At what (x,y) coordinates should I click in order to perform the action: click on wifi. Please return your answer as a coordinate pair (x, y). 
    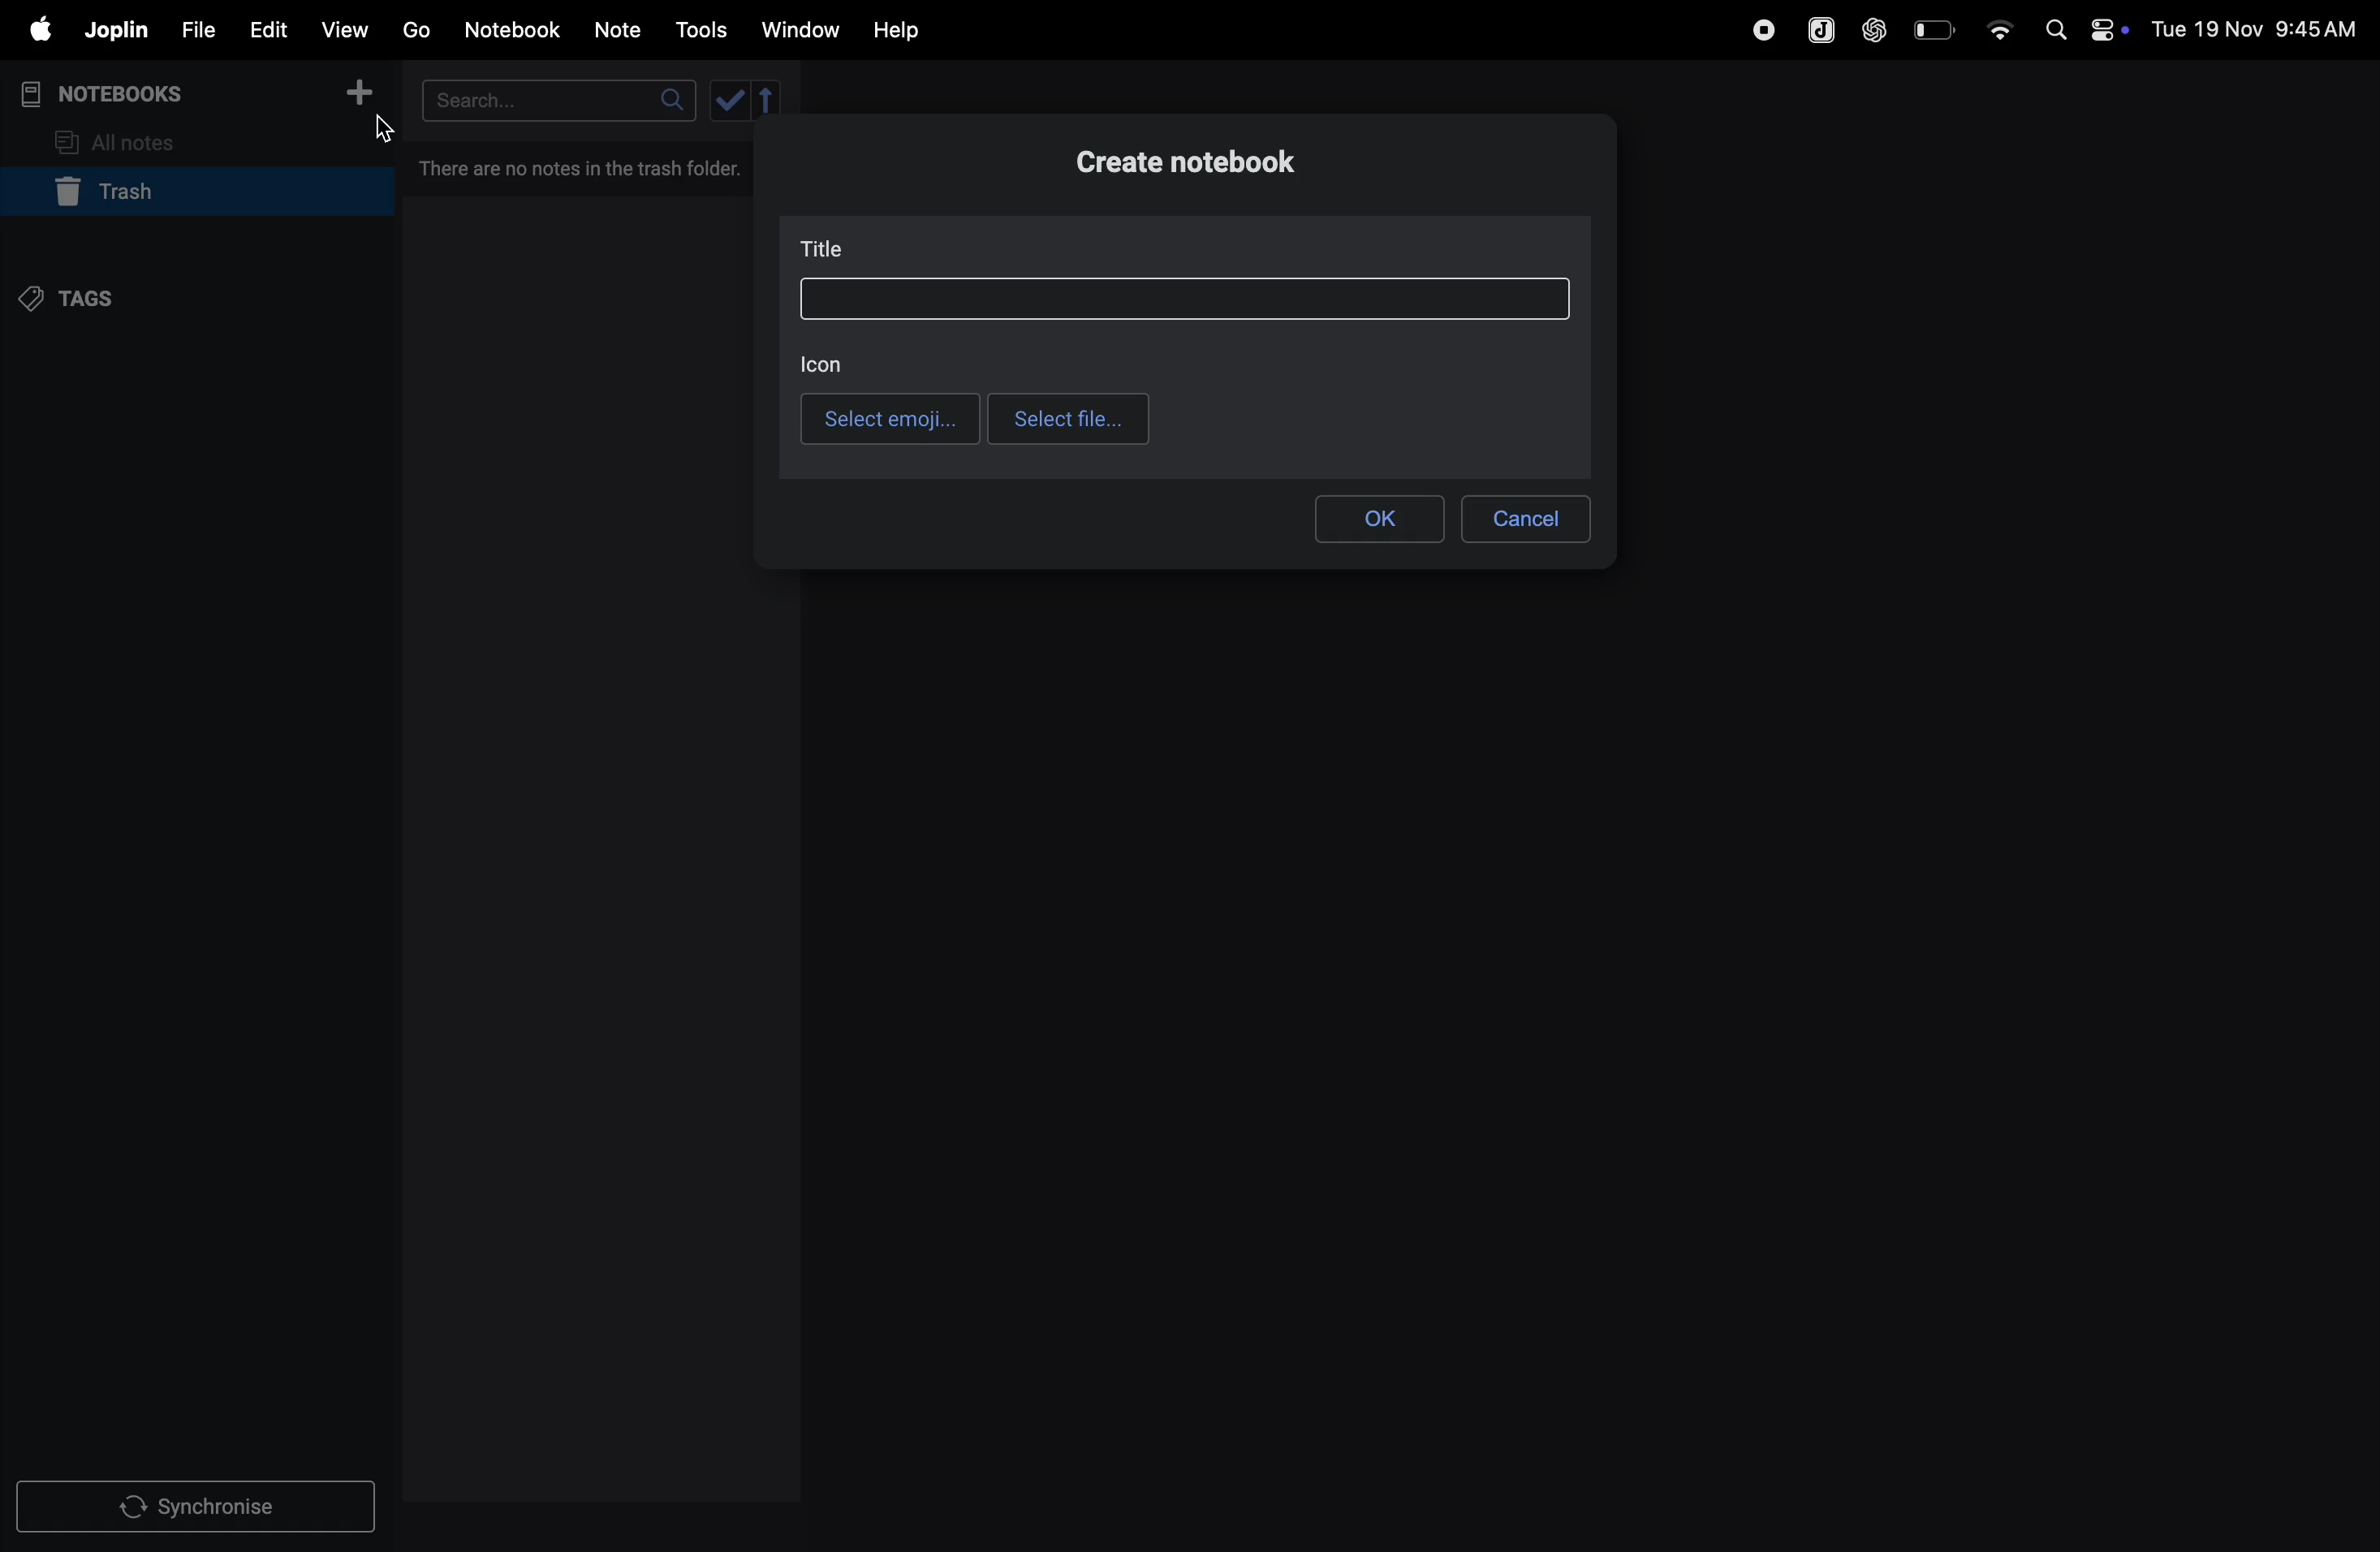
    Looking at the image, I should click on (1998, 23).